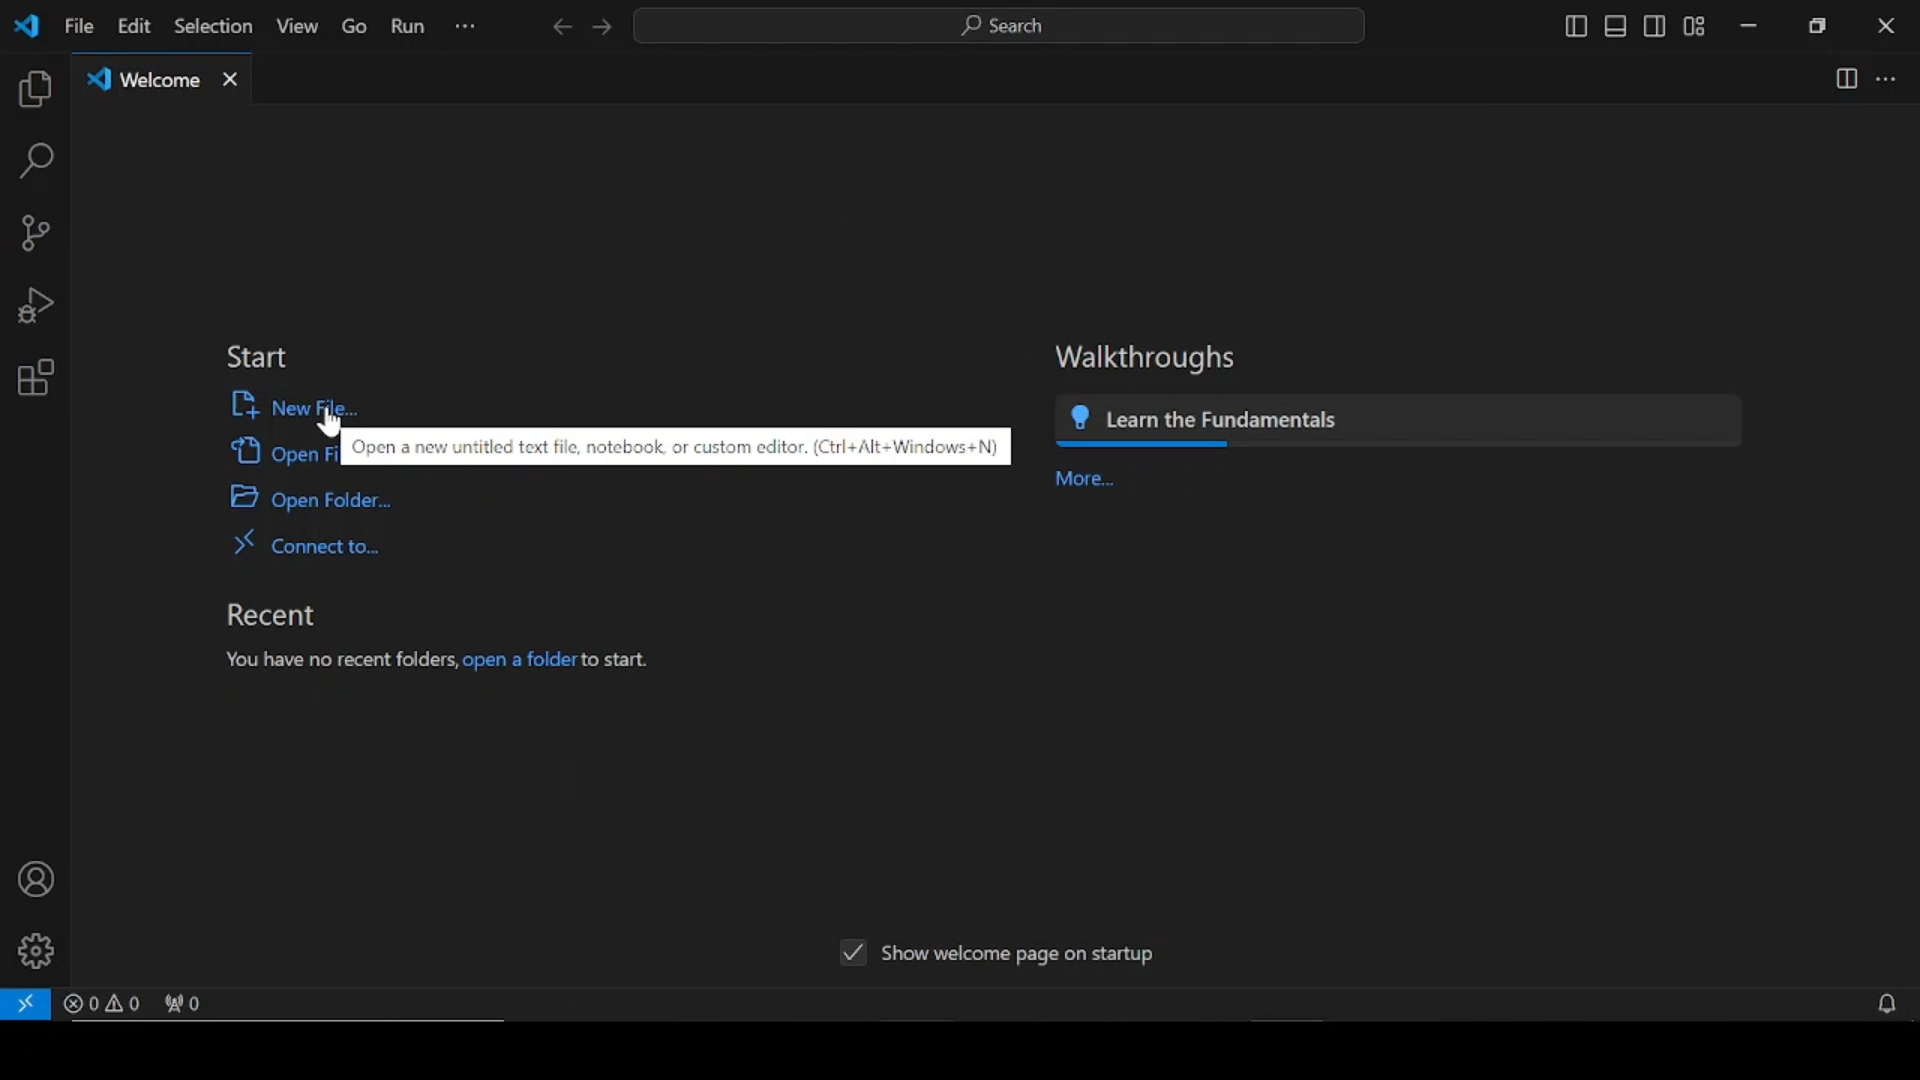  Describe the element at coordinates (132, 26) in the screenshot. I see `edit` at that location.